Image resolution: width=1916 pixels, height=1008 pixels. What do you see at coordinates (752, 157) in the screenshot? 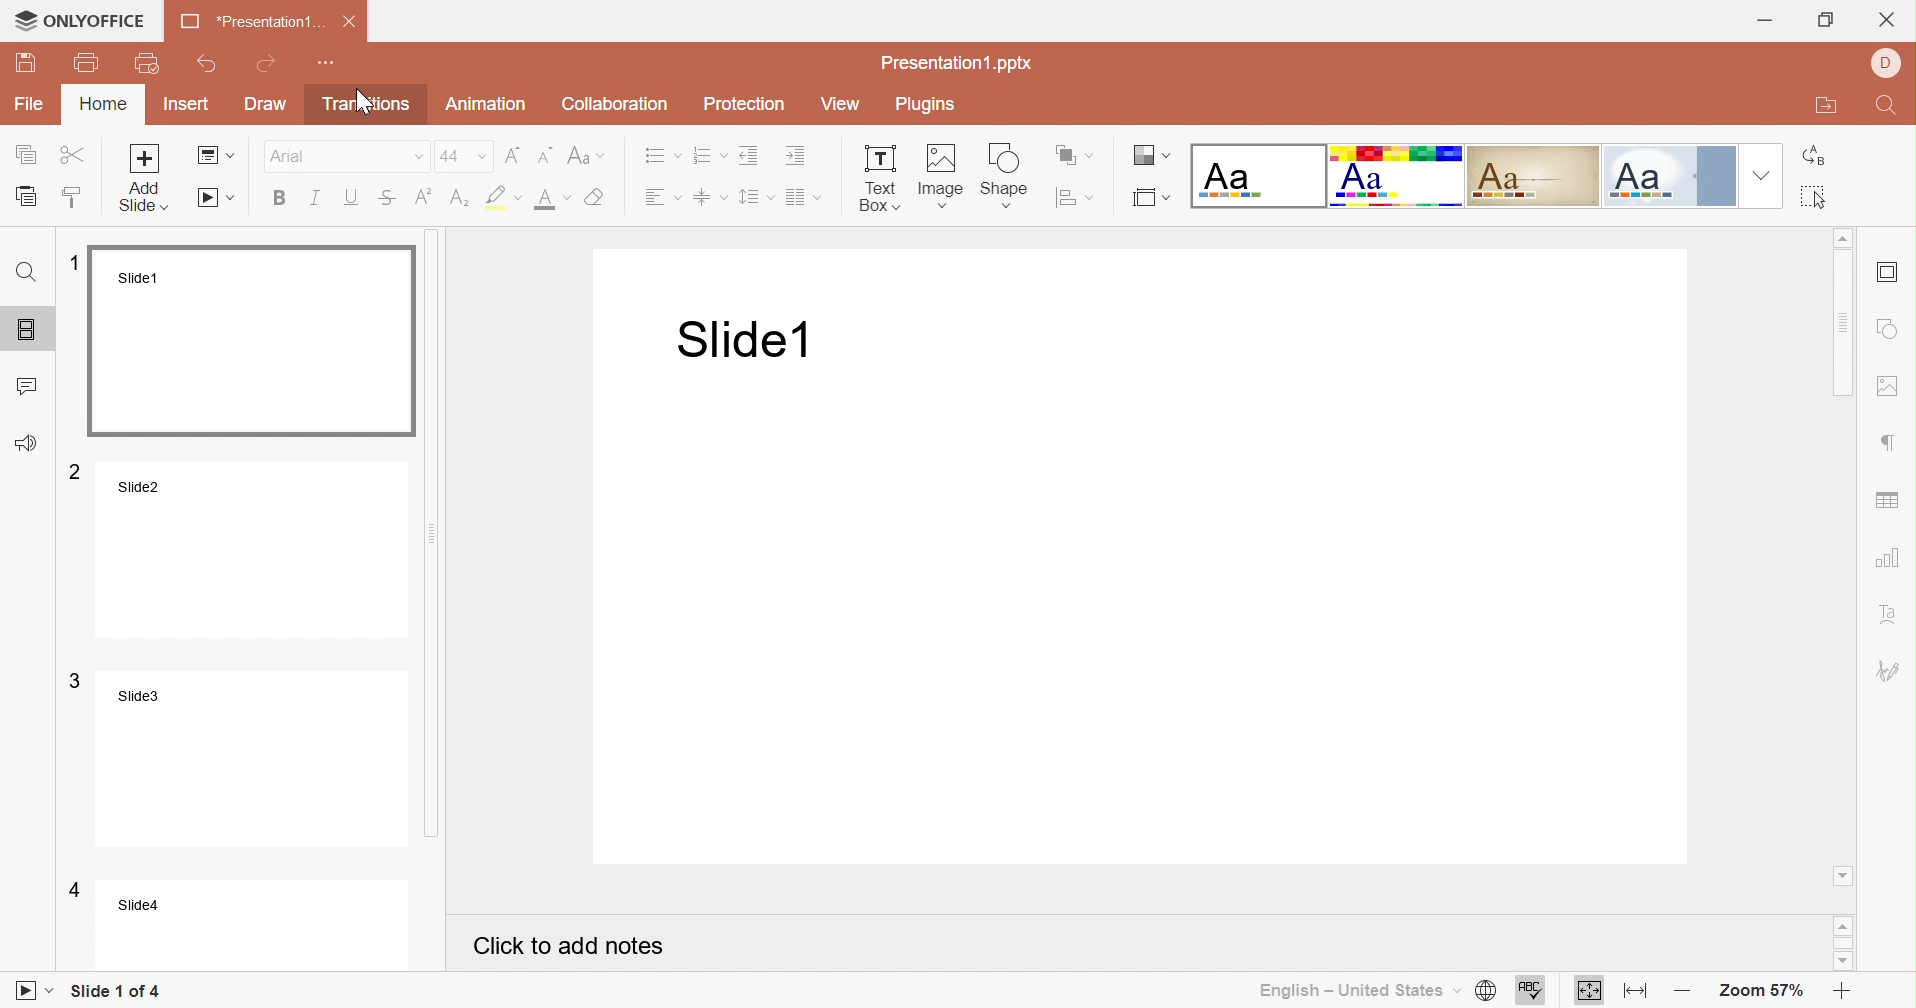
I see `Decrease indent` at bounding box center [752, 157].